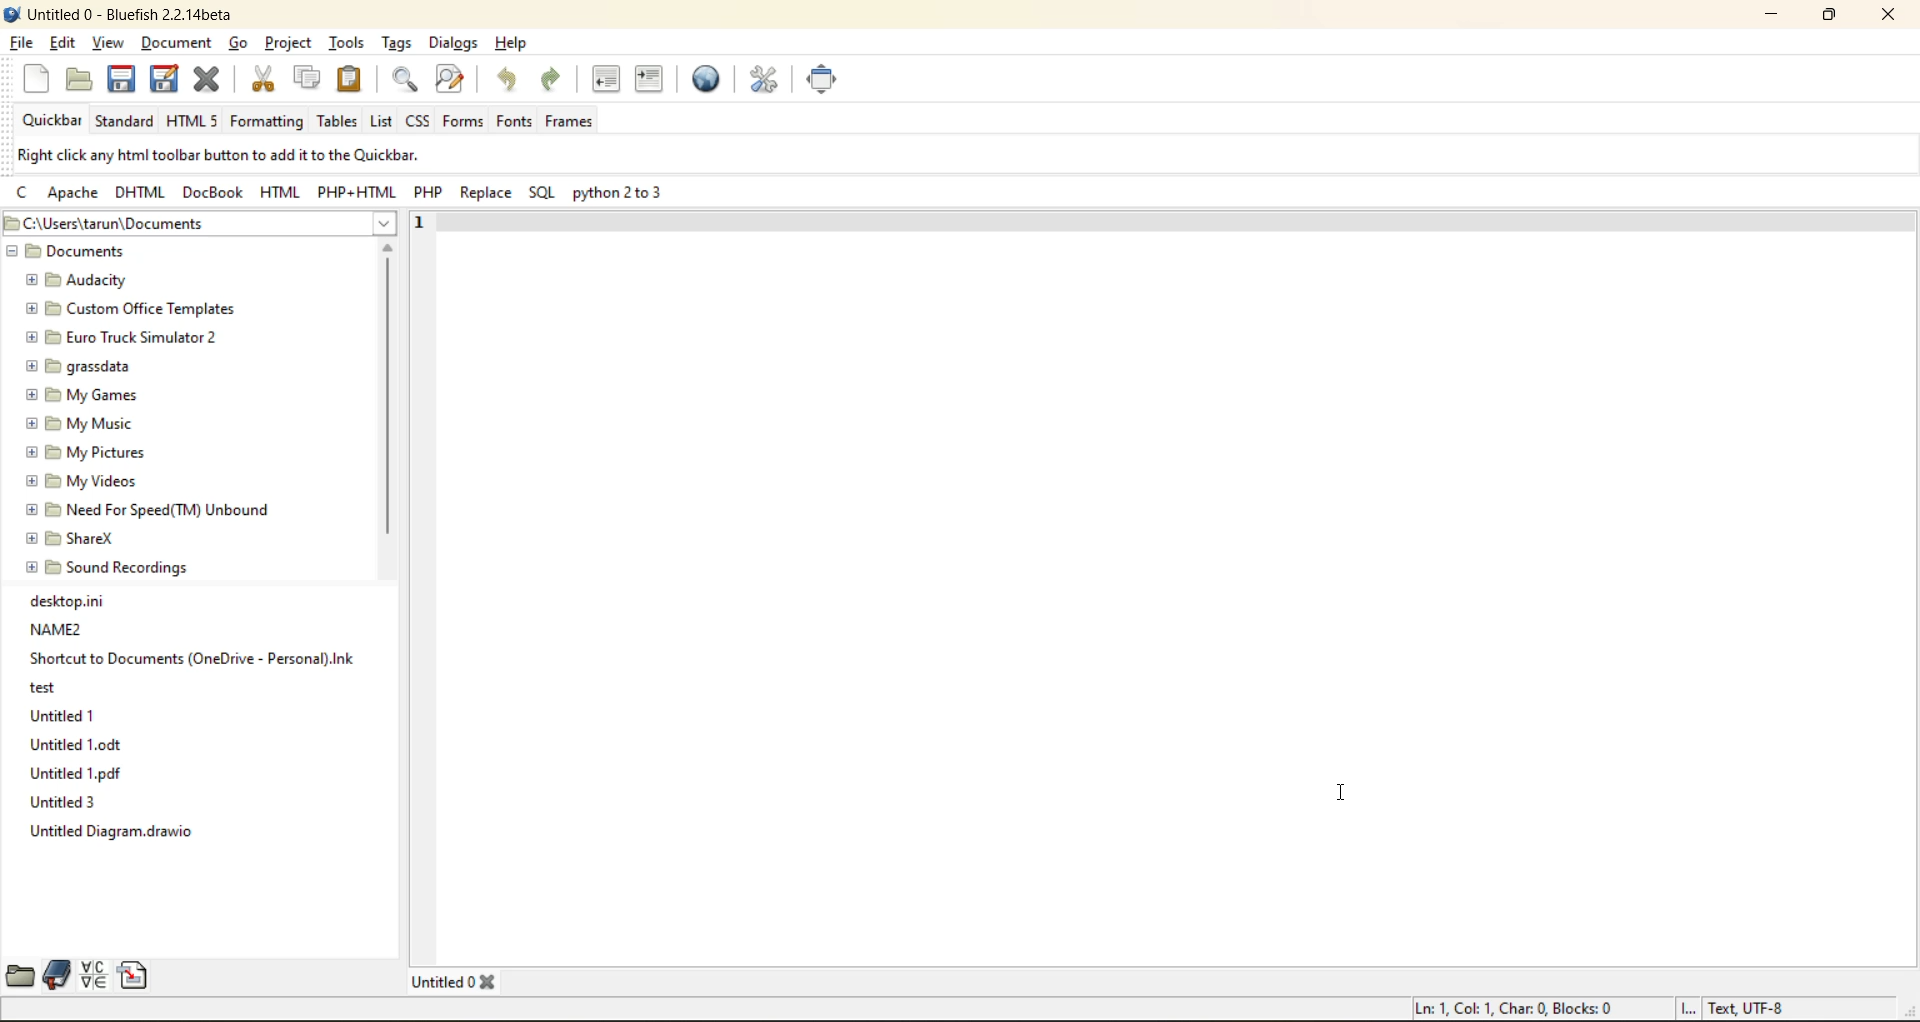 The height and width of the screenshot is (1022, 1920). What do you see at coordinates (72, 745) in the screenshot?
I see `Untitled 1.odt` at bounding box center [72, 745].